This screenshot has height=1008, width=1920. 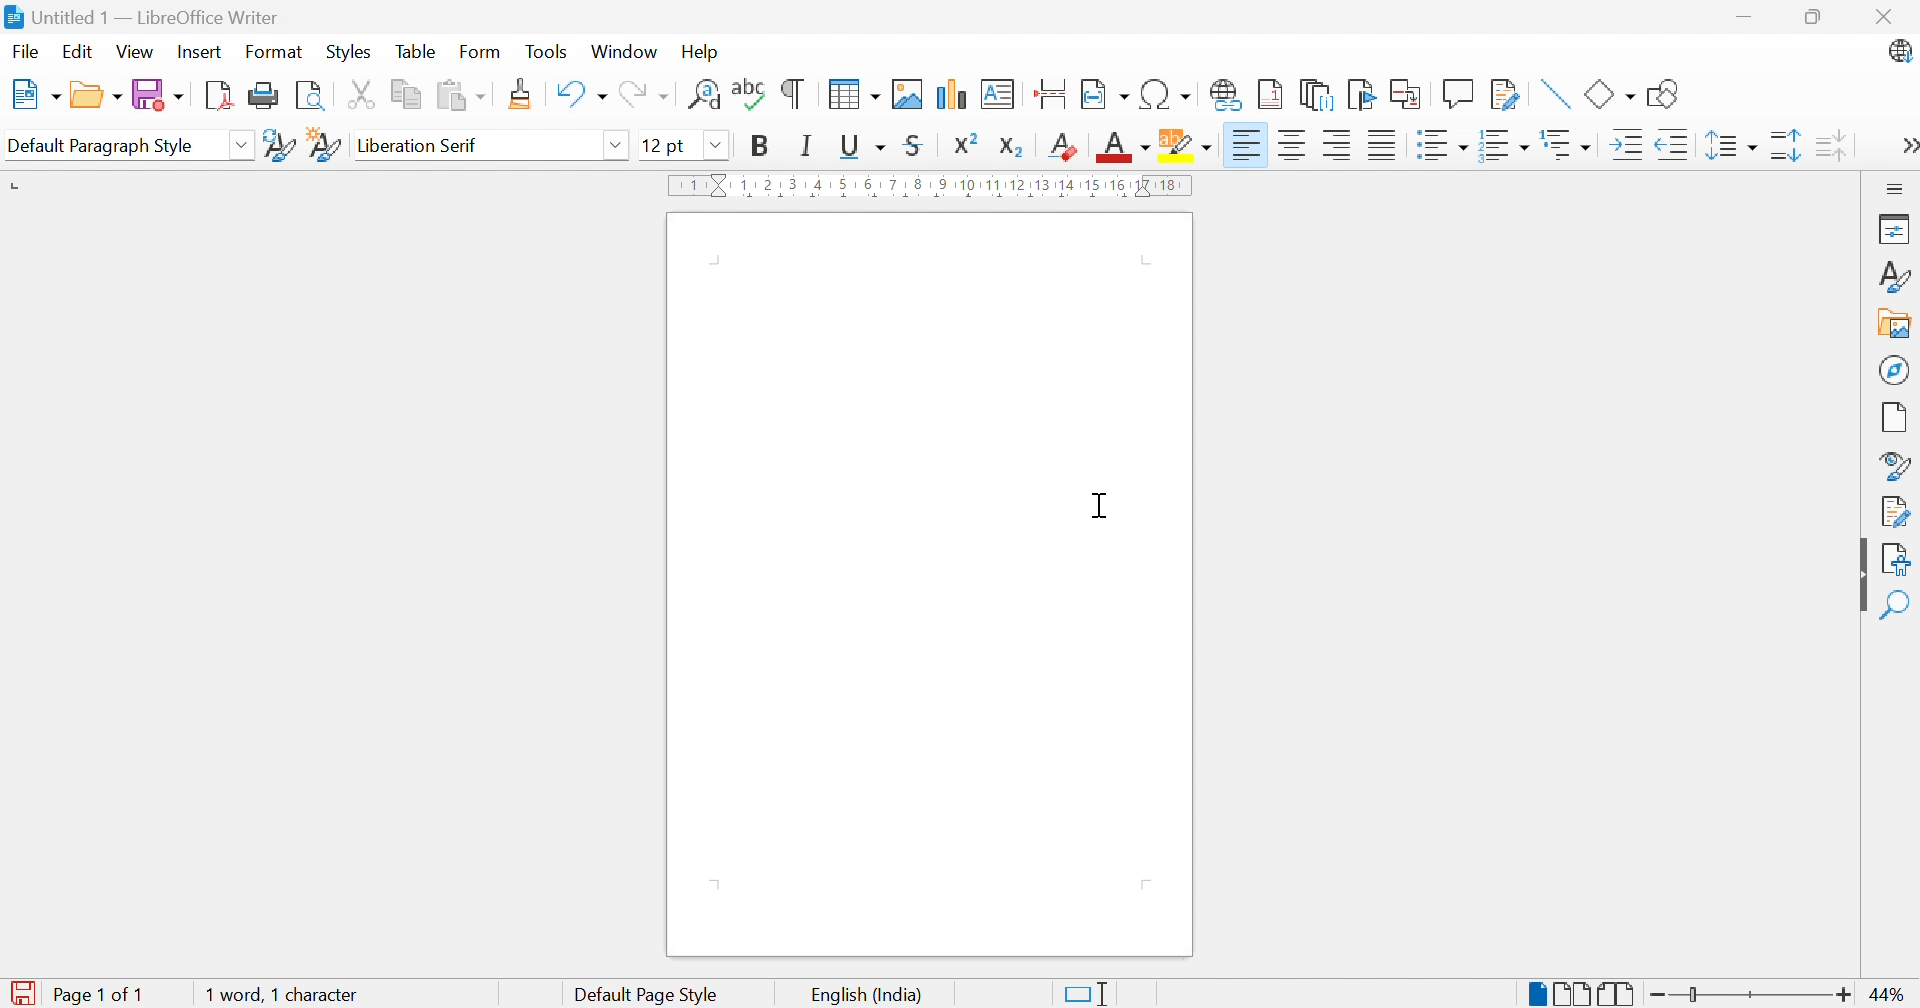 What do you see at coordinates (706, 53) in the screenshot?
I see `Help` at bounding box center [706, 53].